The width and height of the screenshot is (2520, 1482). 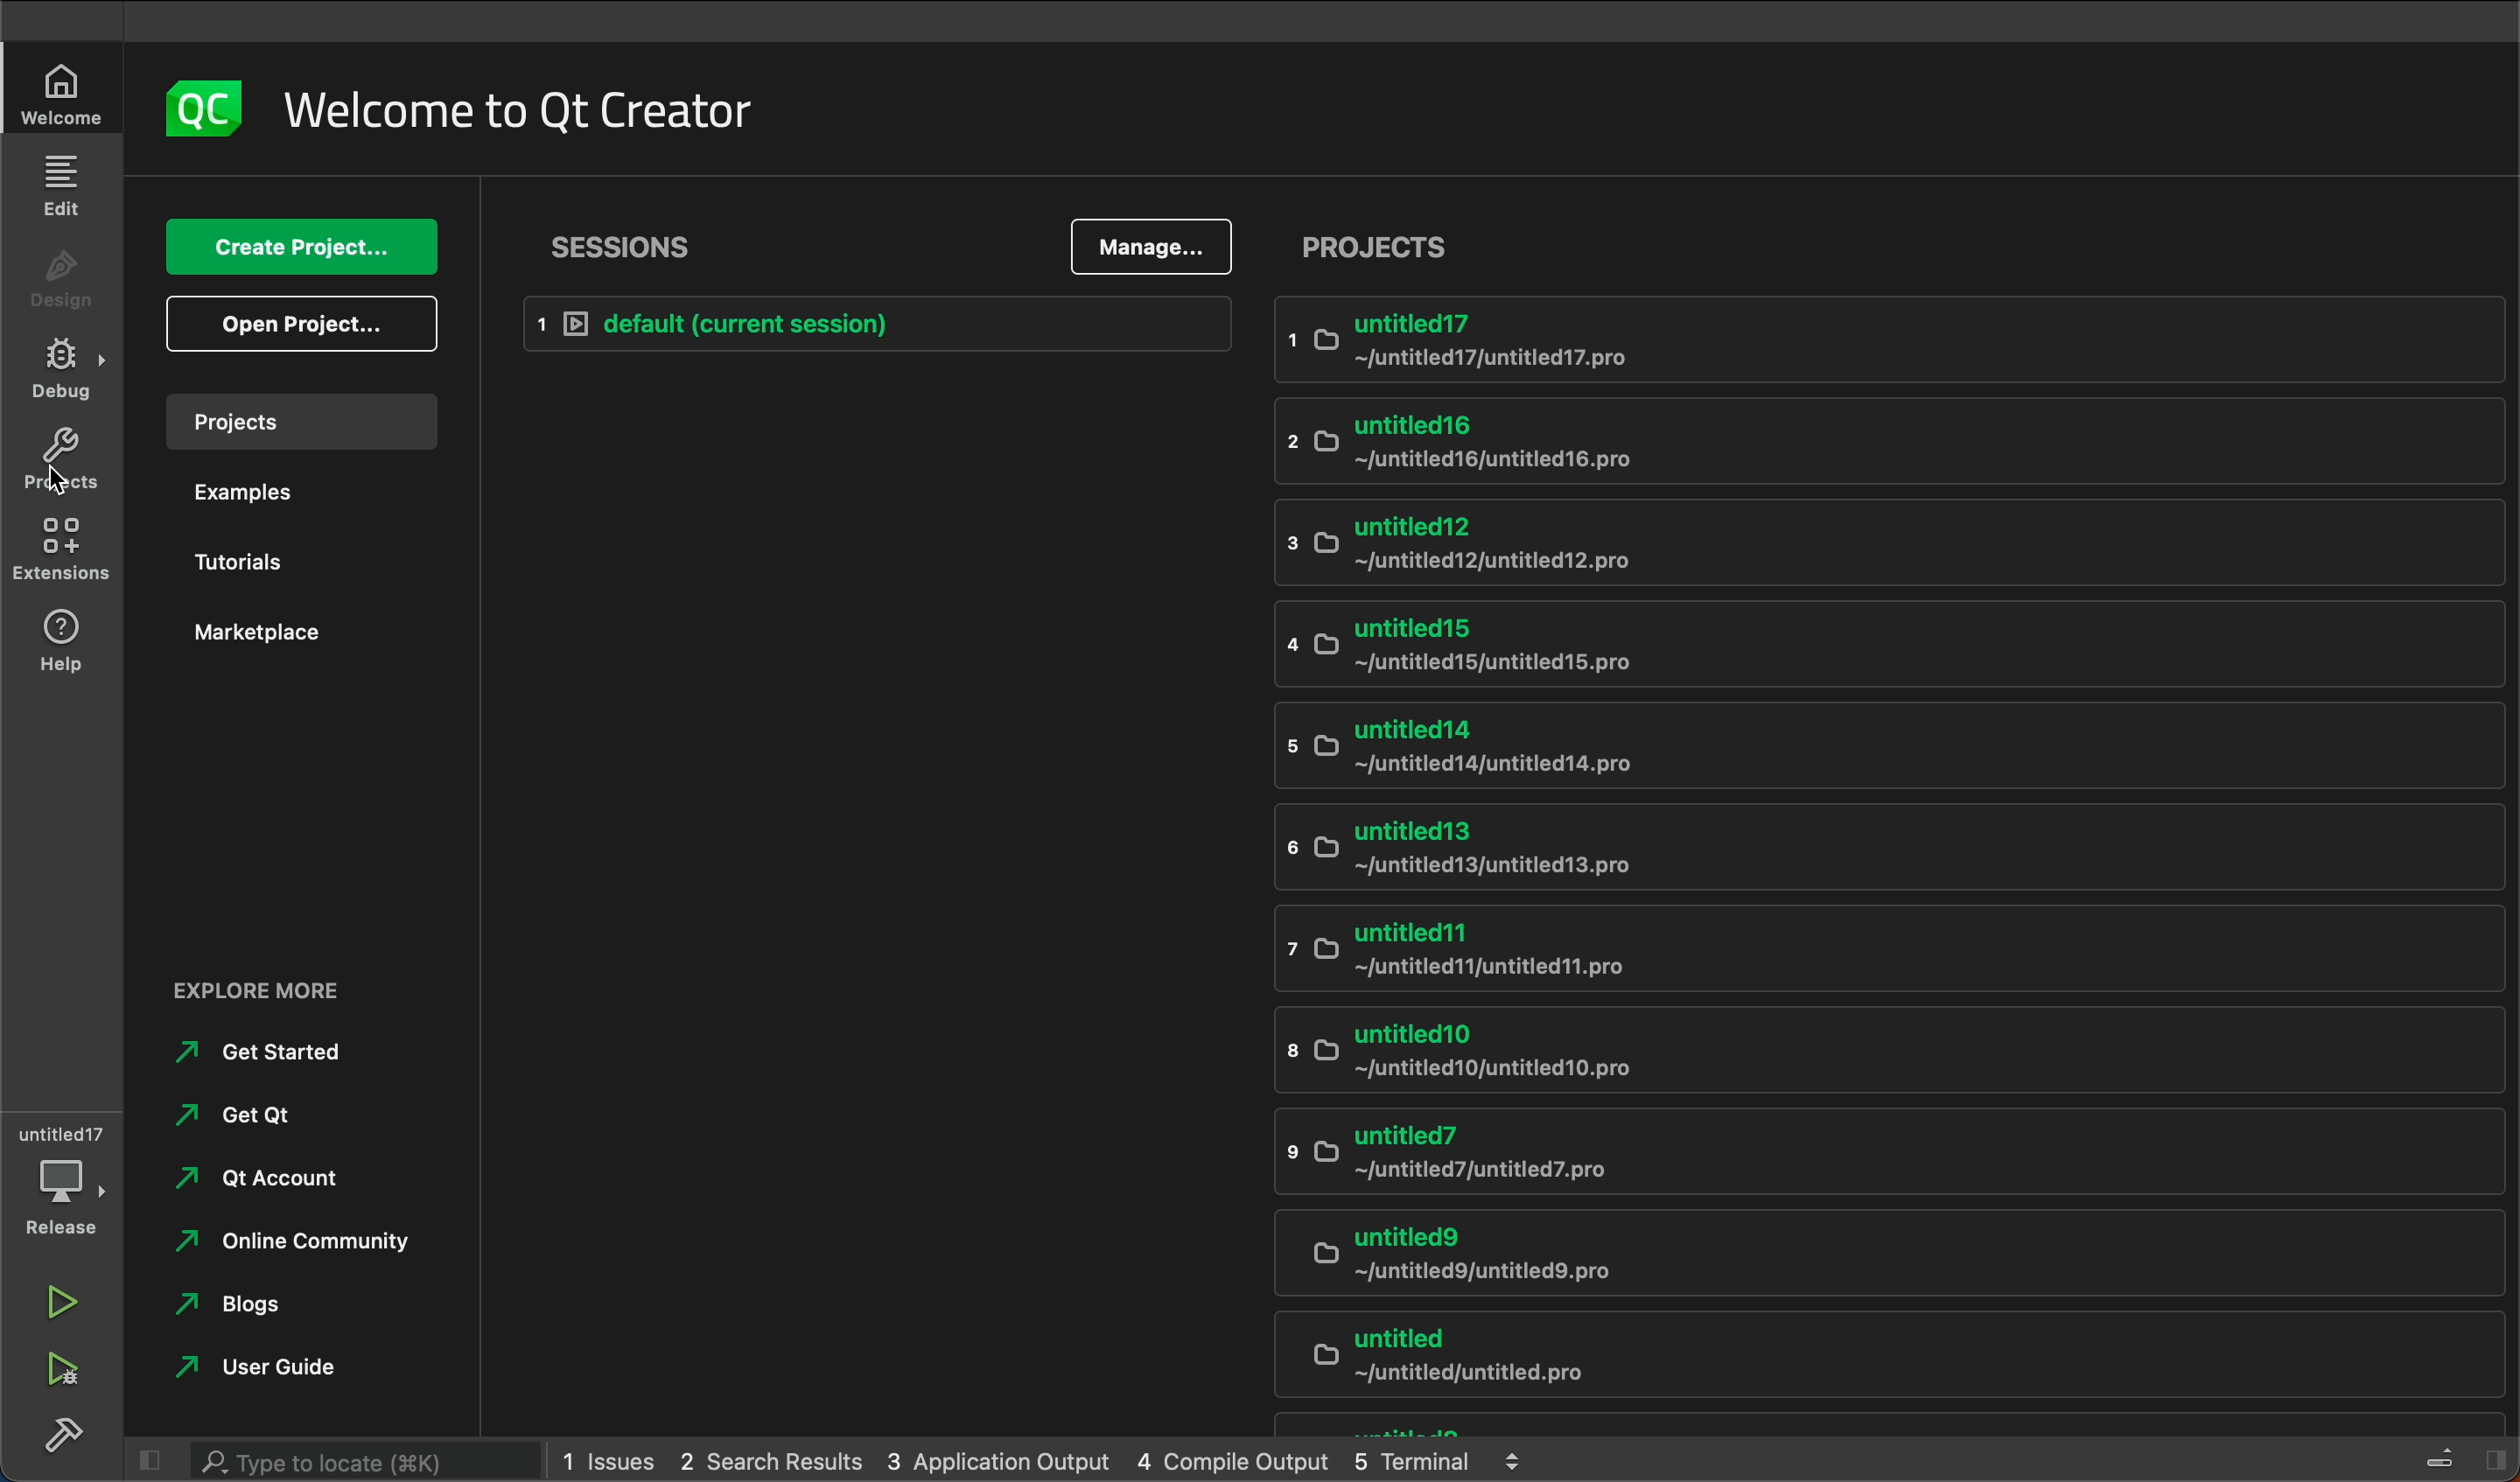 What do you see at coordinates (1856, 338) in the screenshot?
I see `untitled17` at bounding box center [1856, 338].